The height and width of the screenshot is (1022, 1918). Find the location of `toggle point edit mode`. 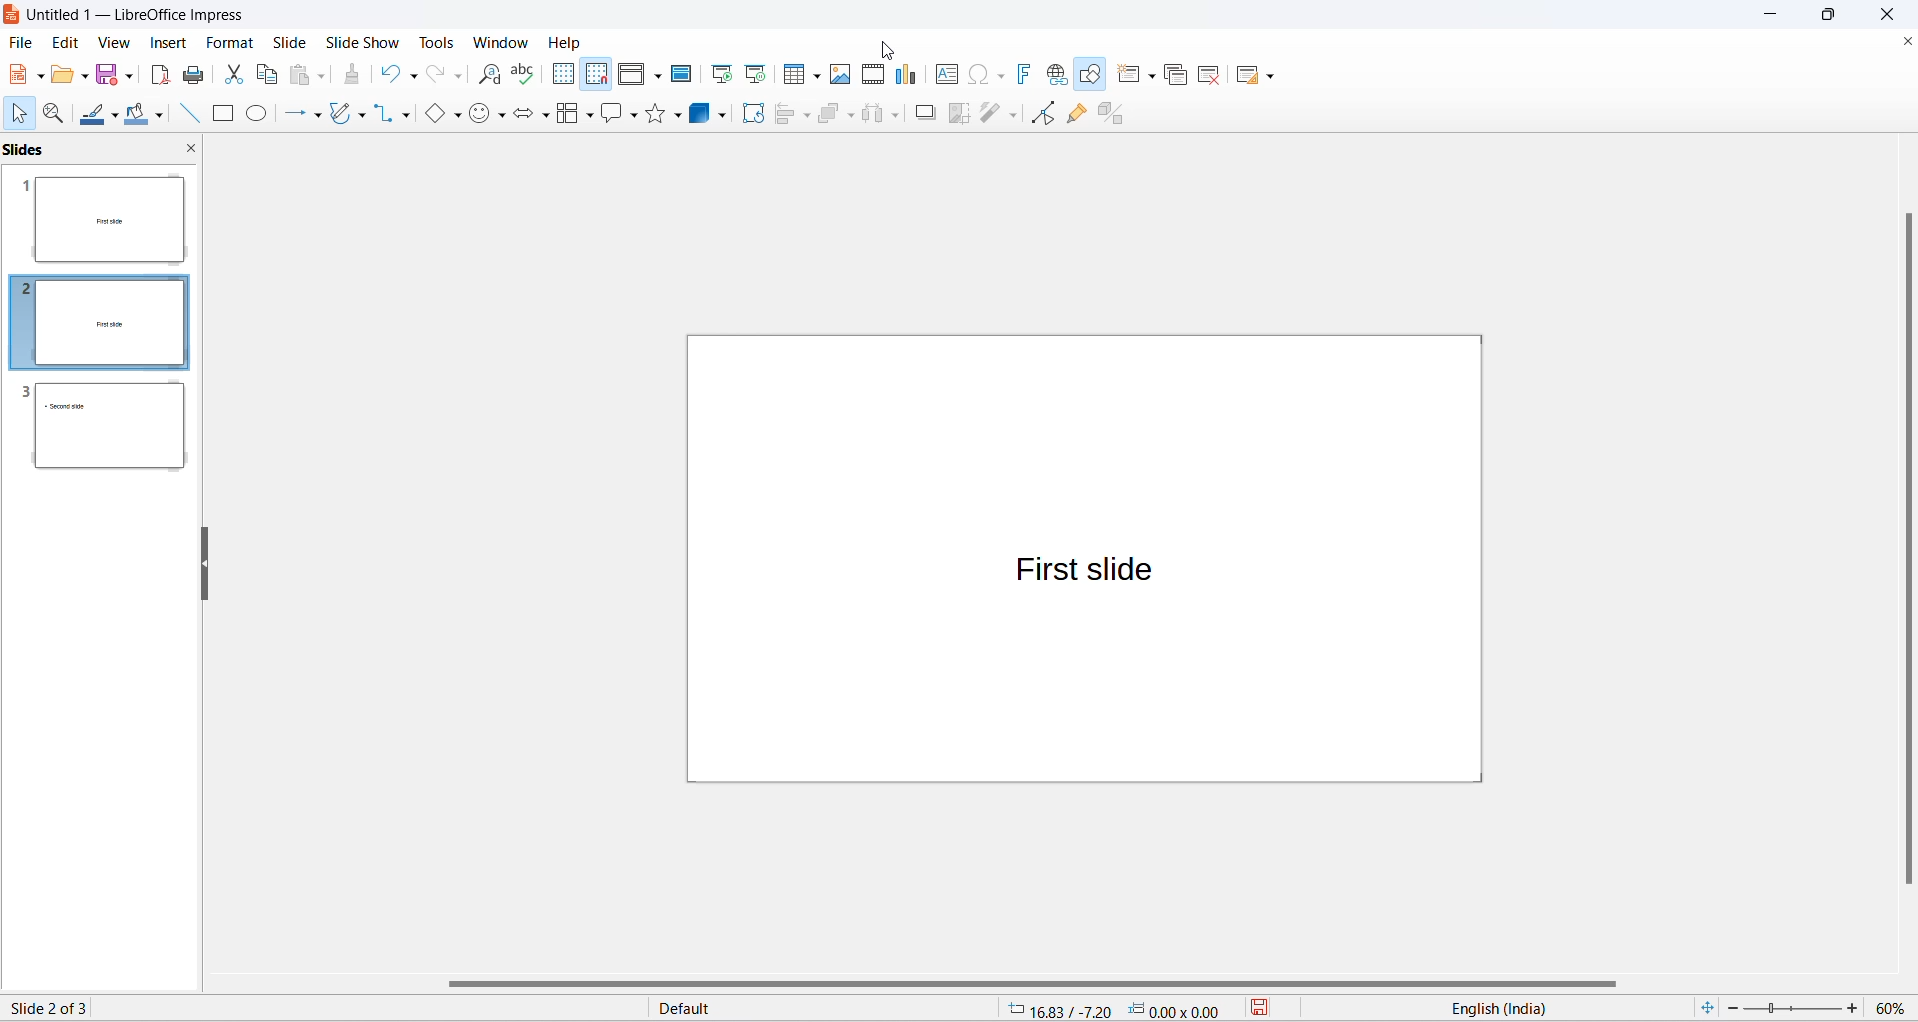

toggle point edit mode is located at coordinates (988, 112).